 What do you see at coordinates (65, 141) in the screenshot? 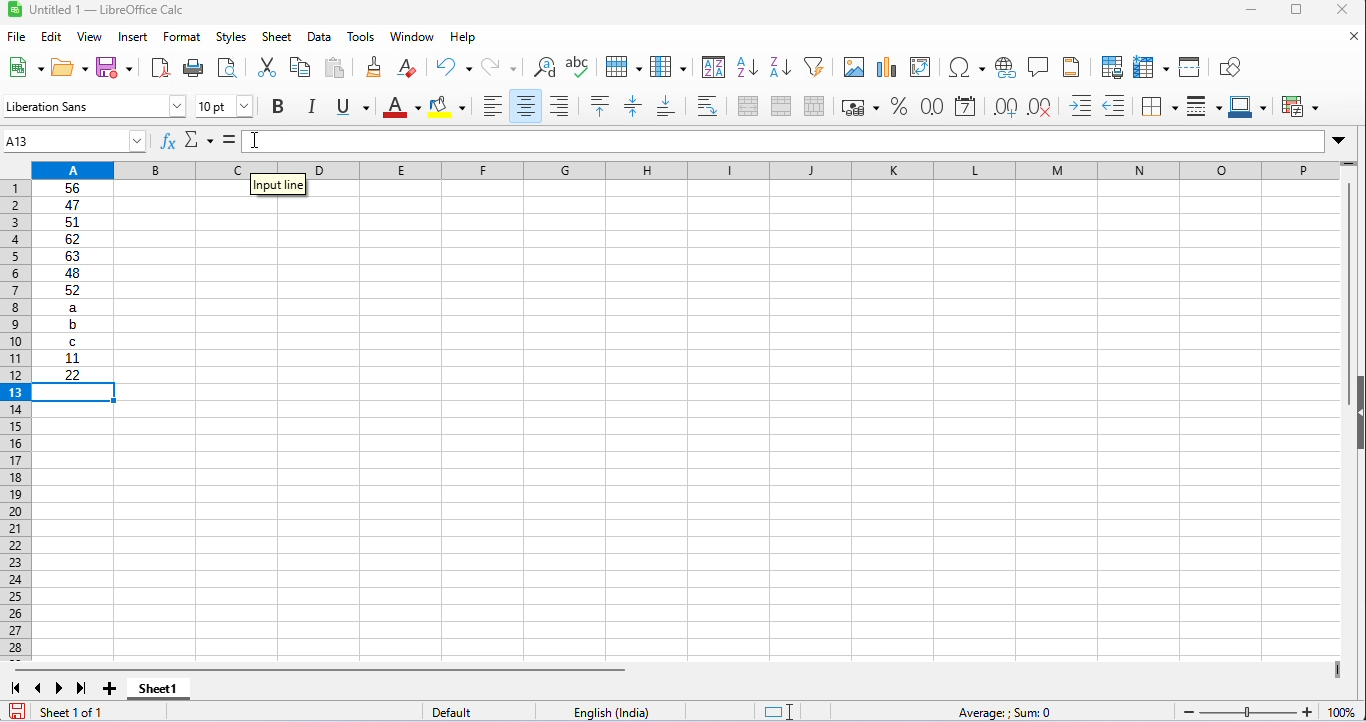
I see `selected cell number` at bounding box center [65, 141].